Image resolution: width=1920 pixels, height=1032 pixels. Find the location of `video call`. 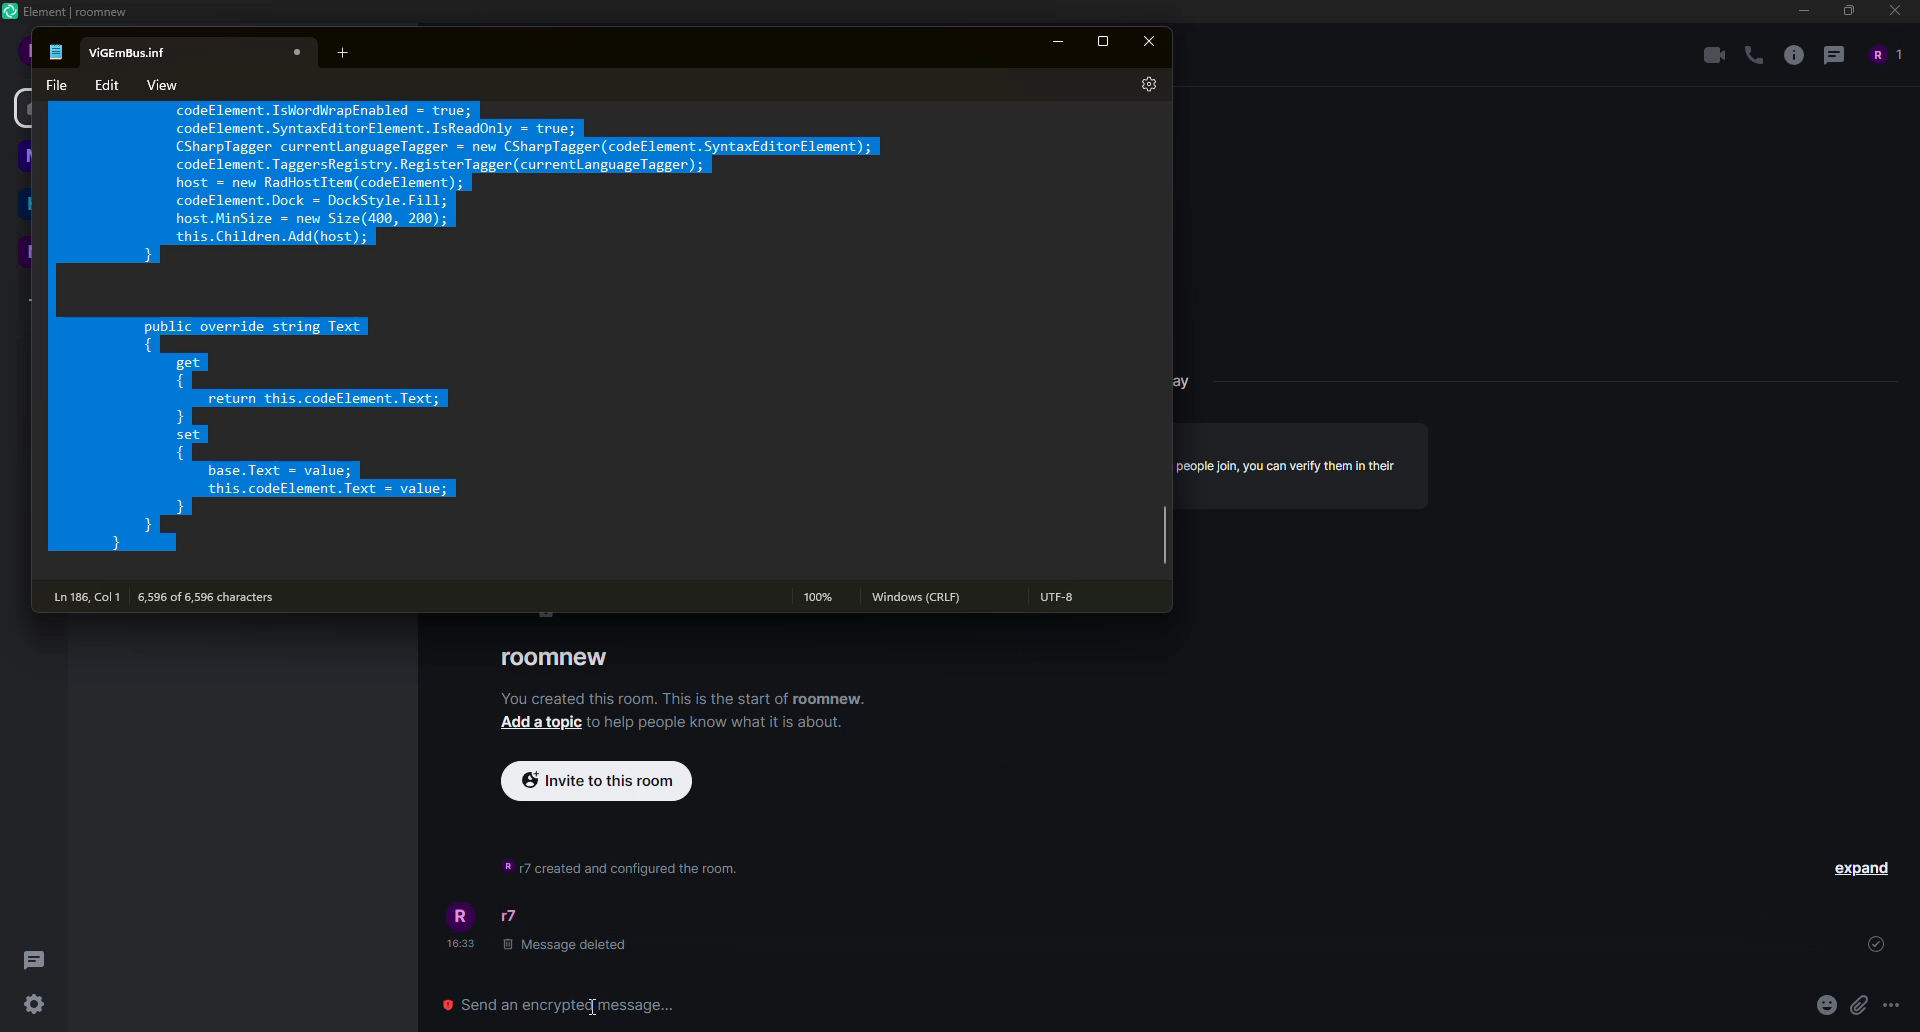

video call is located at coordinates (1708, 55).